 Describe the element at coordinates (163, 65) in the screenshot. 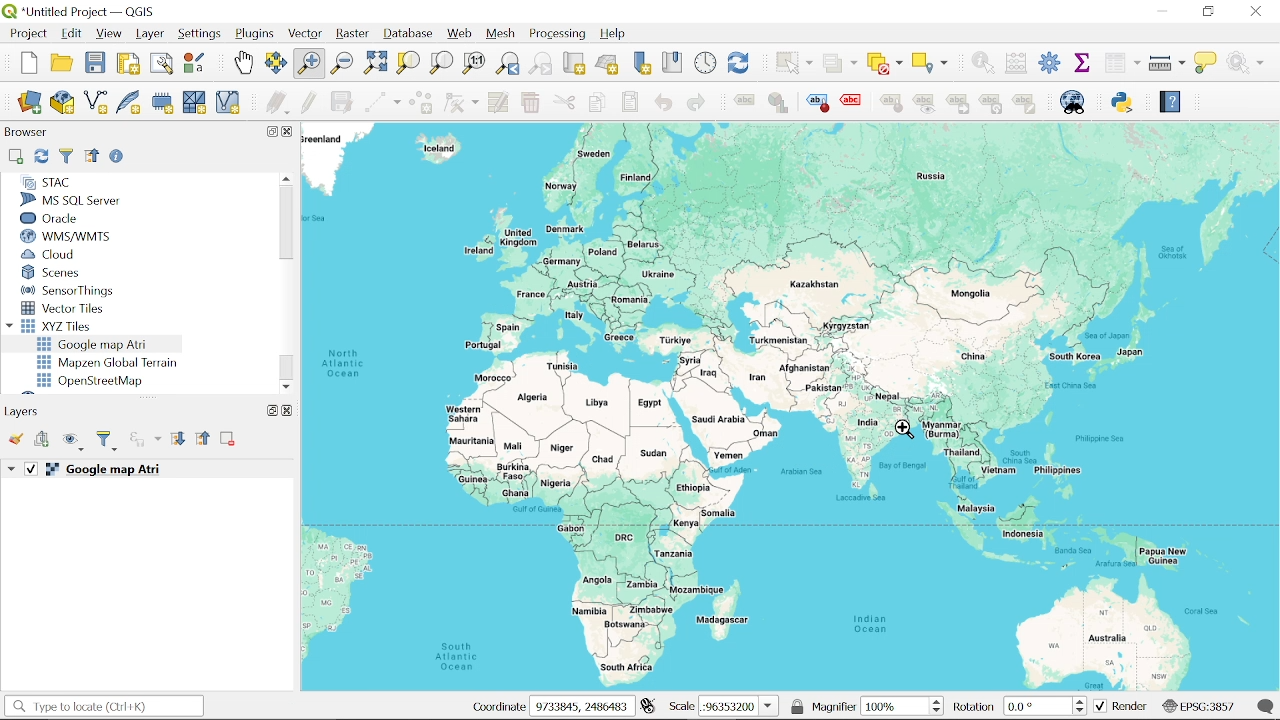

I see `Show layout` at that location.